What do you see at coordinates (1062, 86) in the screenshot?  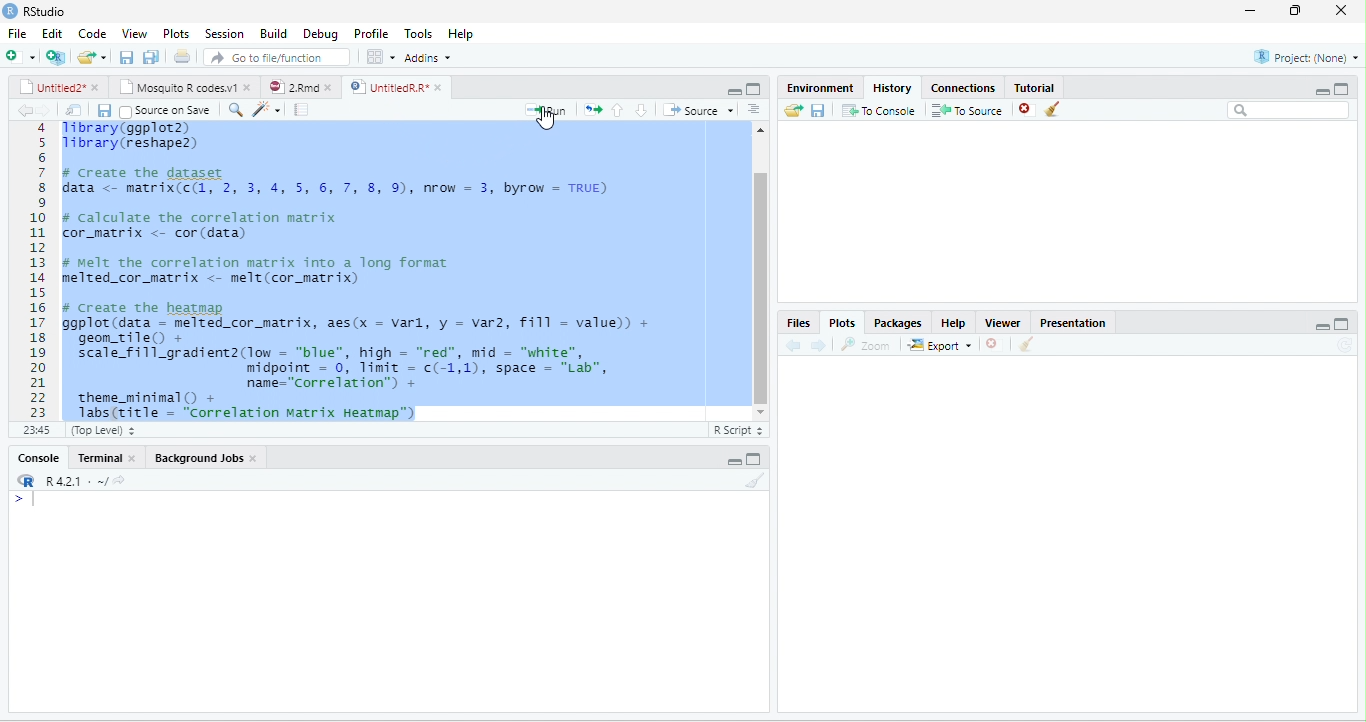 I see `tutorial` at bounding box center [1062, 86].